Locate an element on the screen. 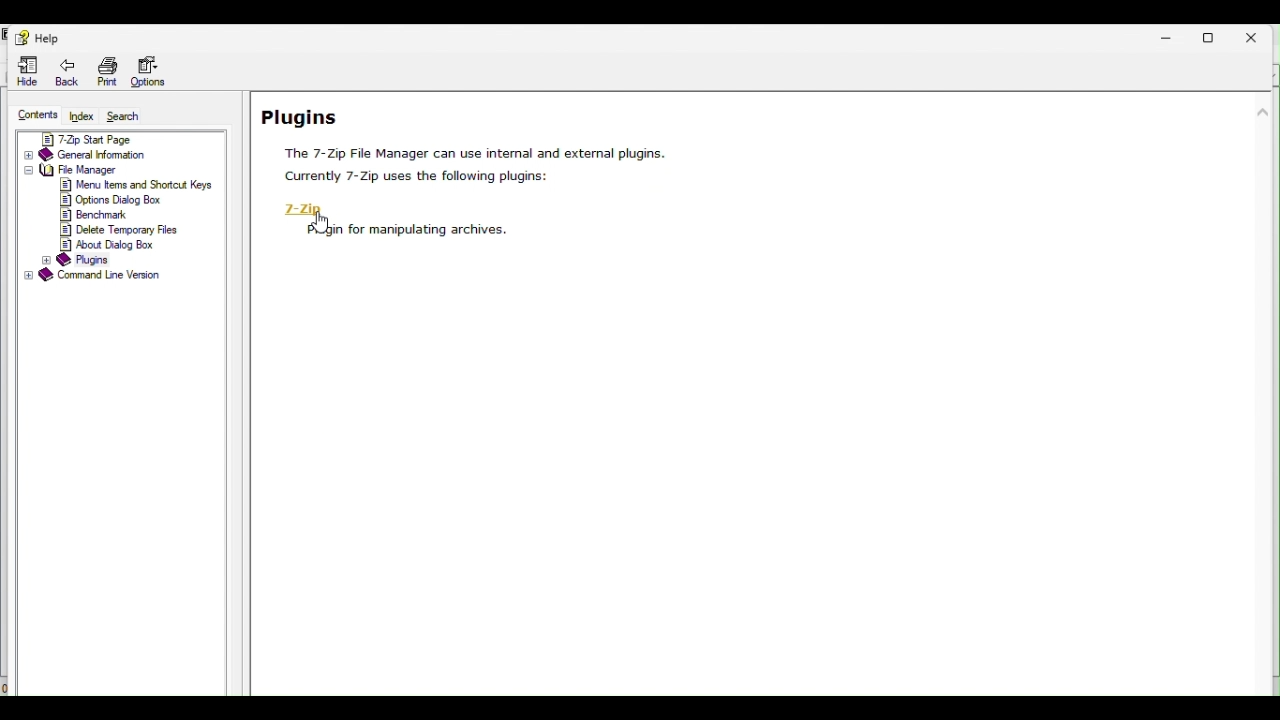 The height and width of the screenshot is (720, 1280). benchmark is located at coordinates (101, 214).